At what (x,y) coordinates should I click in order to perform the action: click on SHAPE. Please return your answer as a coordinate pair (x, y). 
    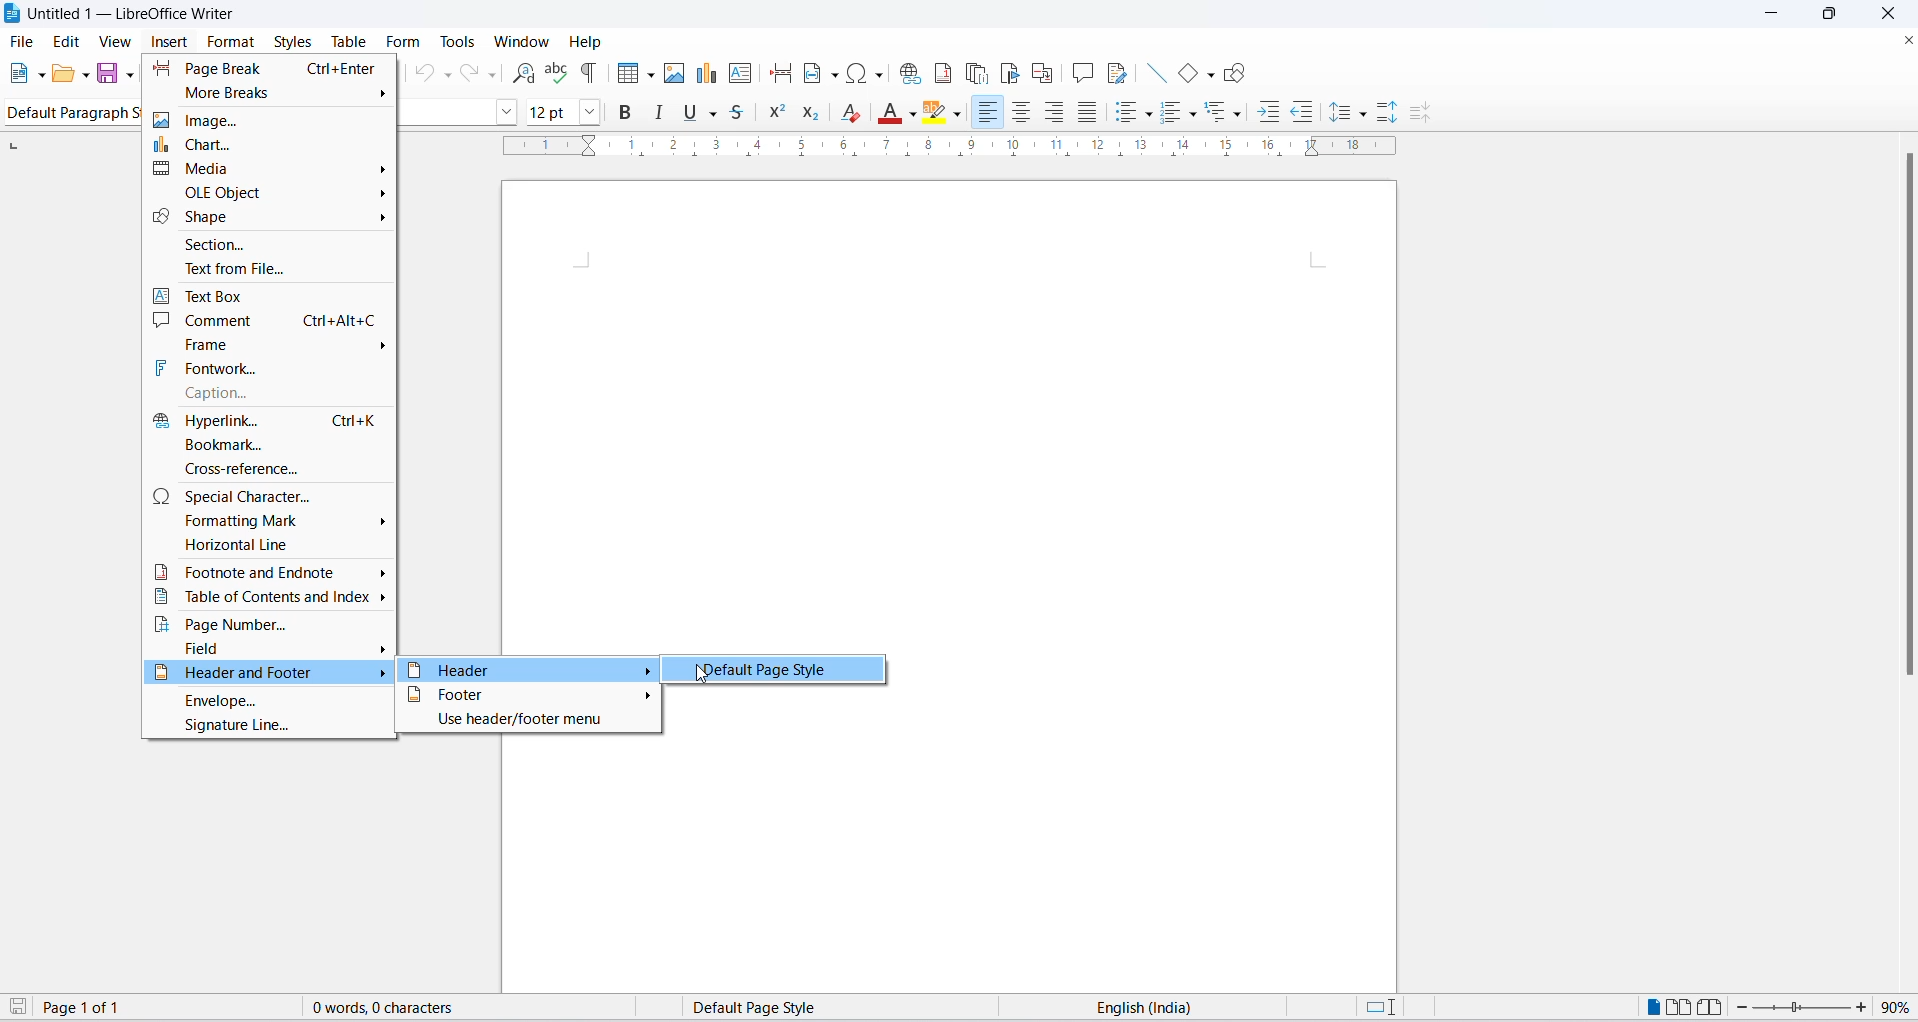
    Looking at the image, I should click on (267, 217).